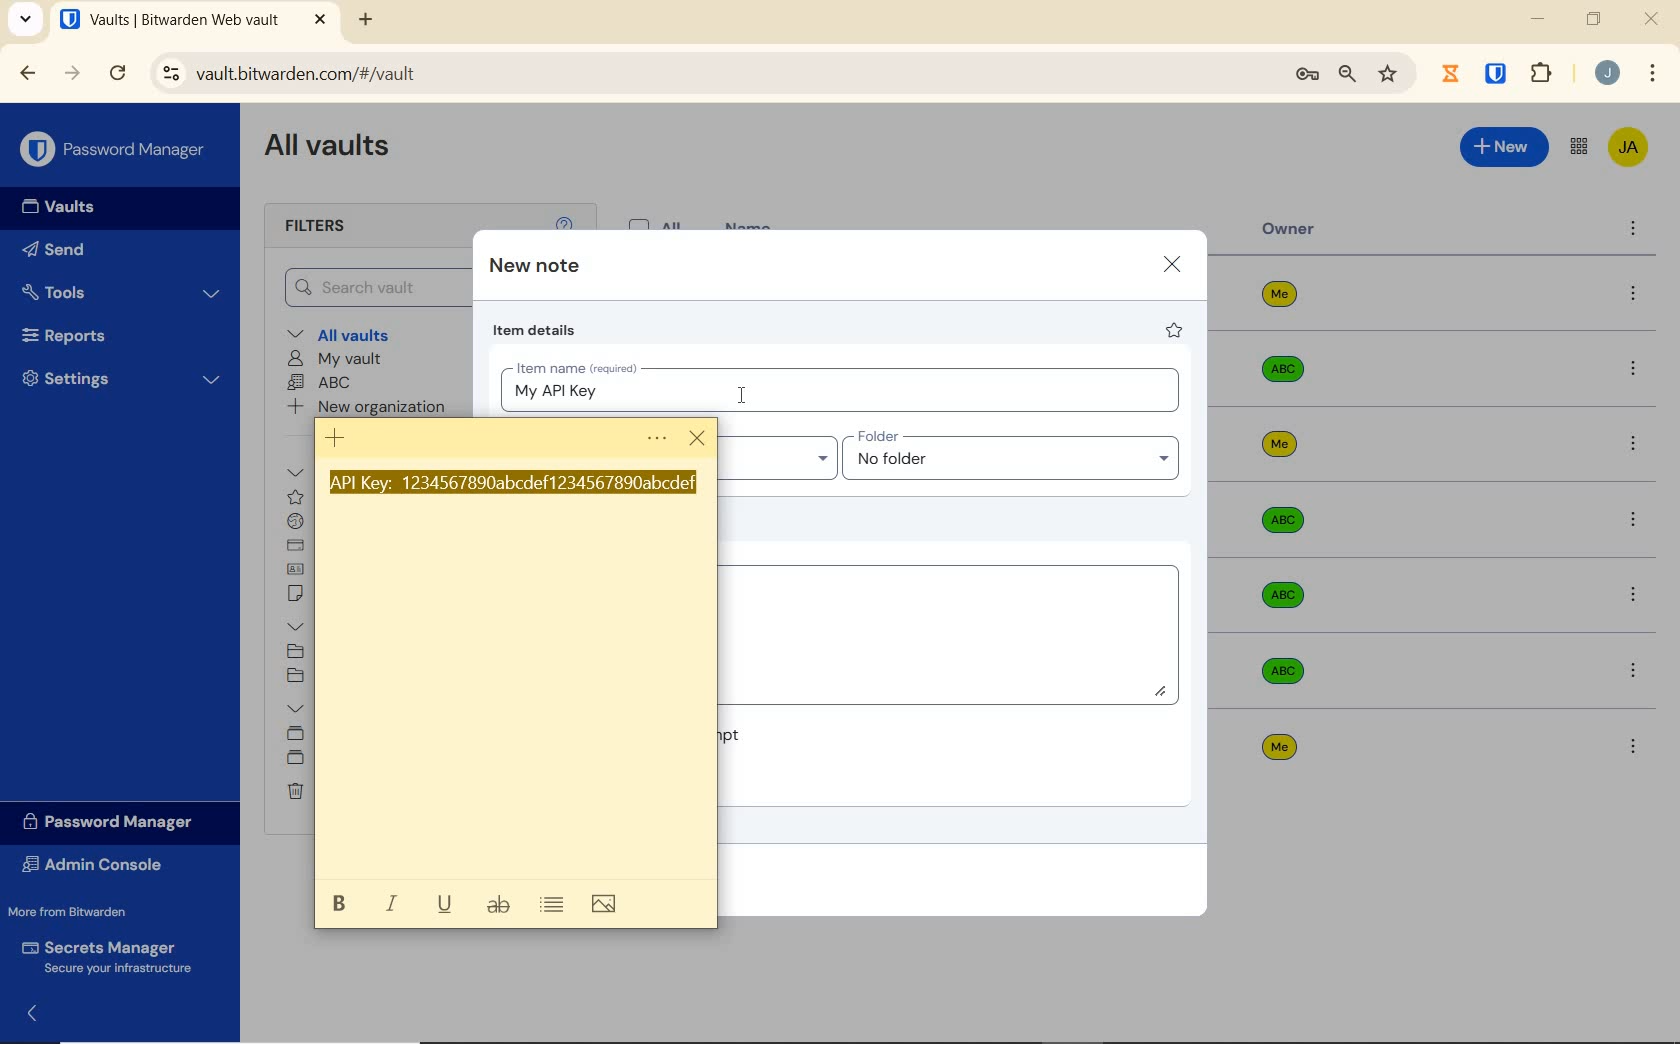  What do you see at coordinates (296, 547) in the screenshot?
I see `card` at bounding box center [296, 547].